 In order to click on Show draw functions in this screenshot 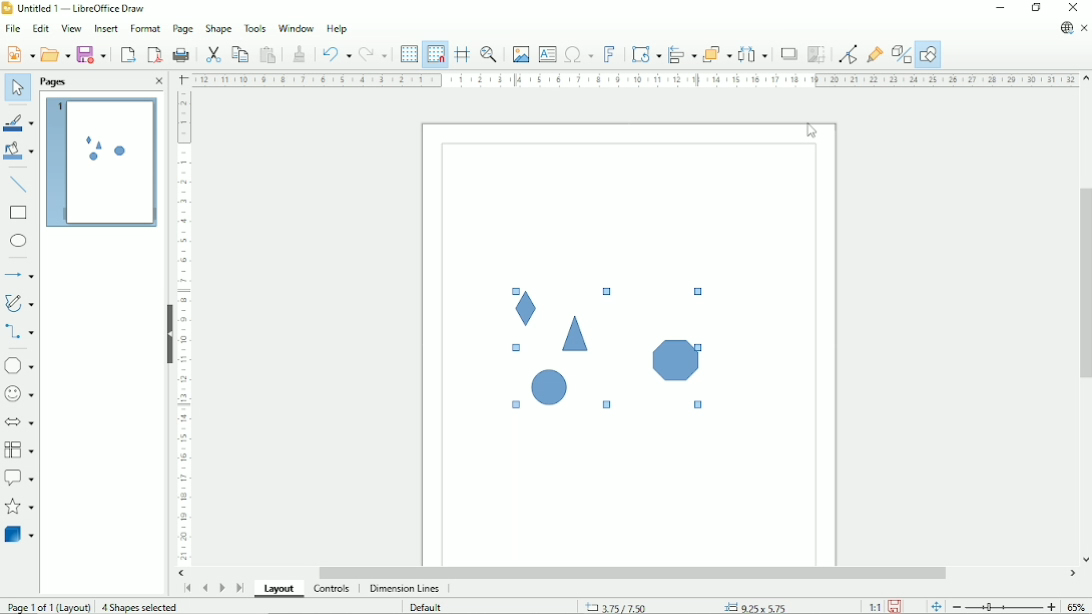, I will do `click(929, 53)`.